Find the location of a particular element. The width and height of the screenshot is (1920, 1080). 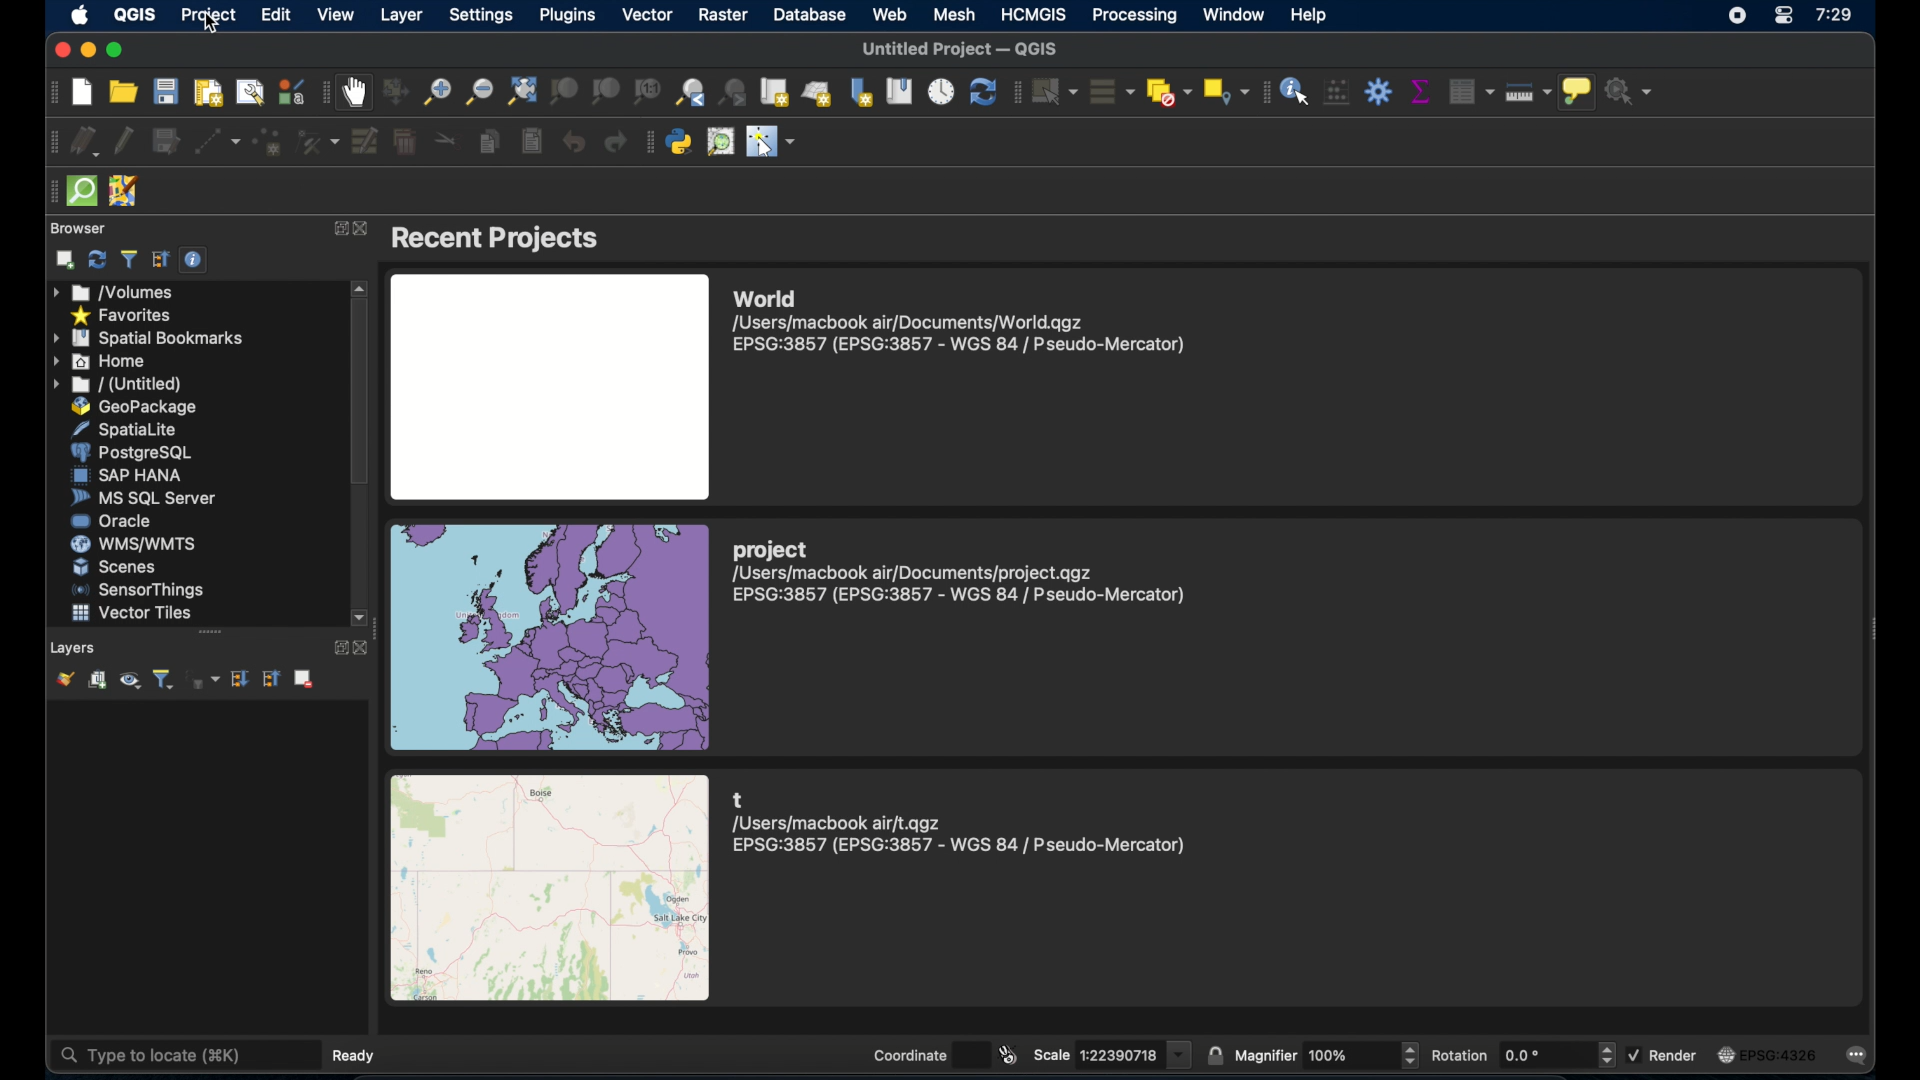

scroll down arrow is located at coordinates (363, 618).